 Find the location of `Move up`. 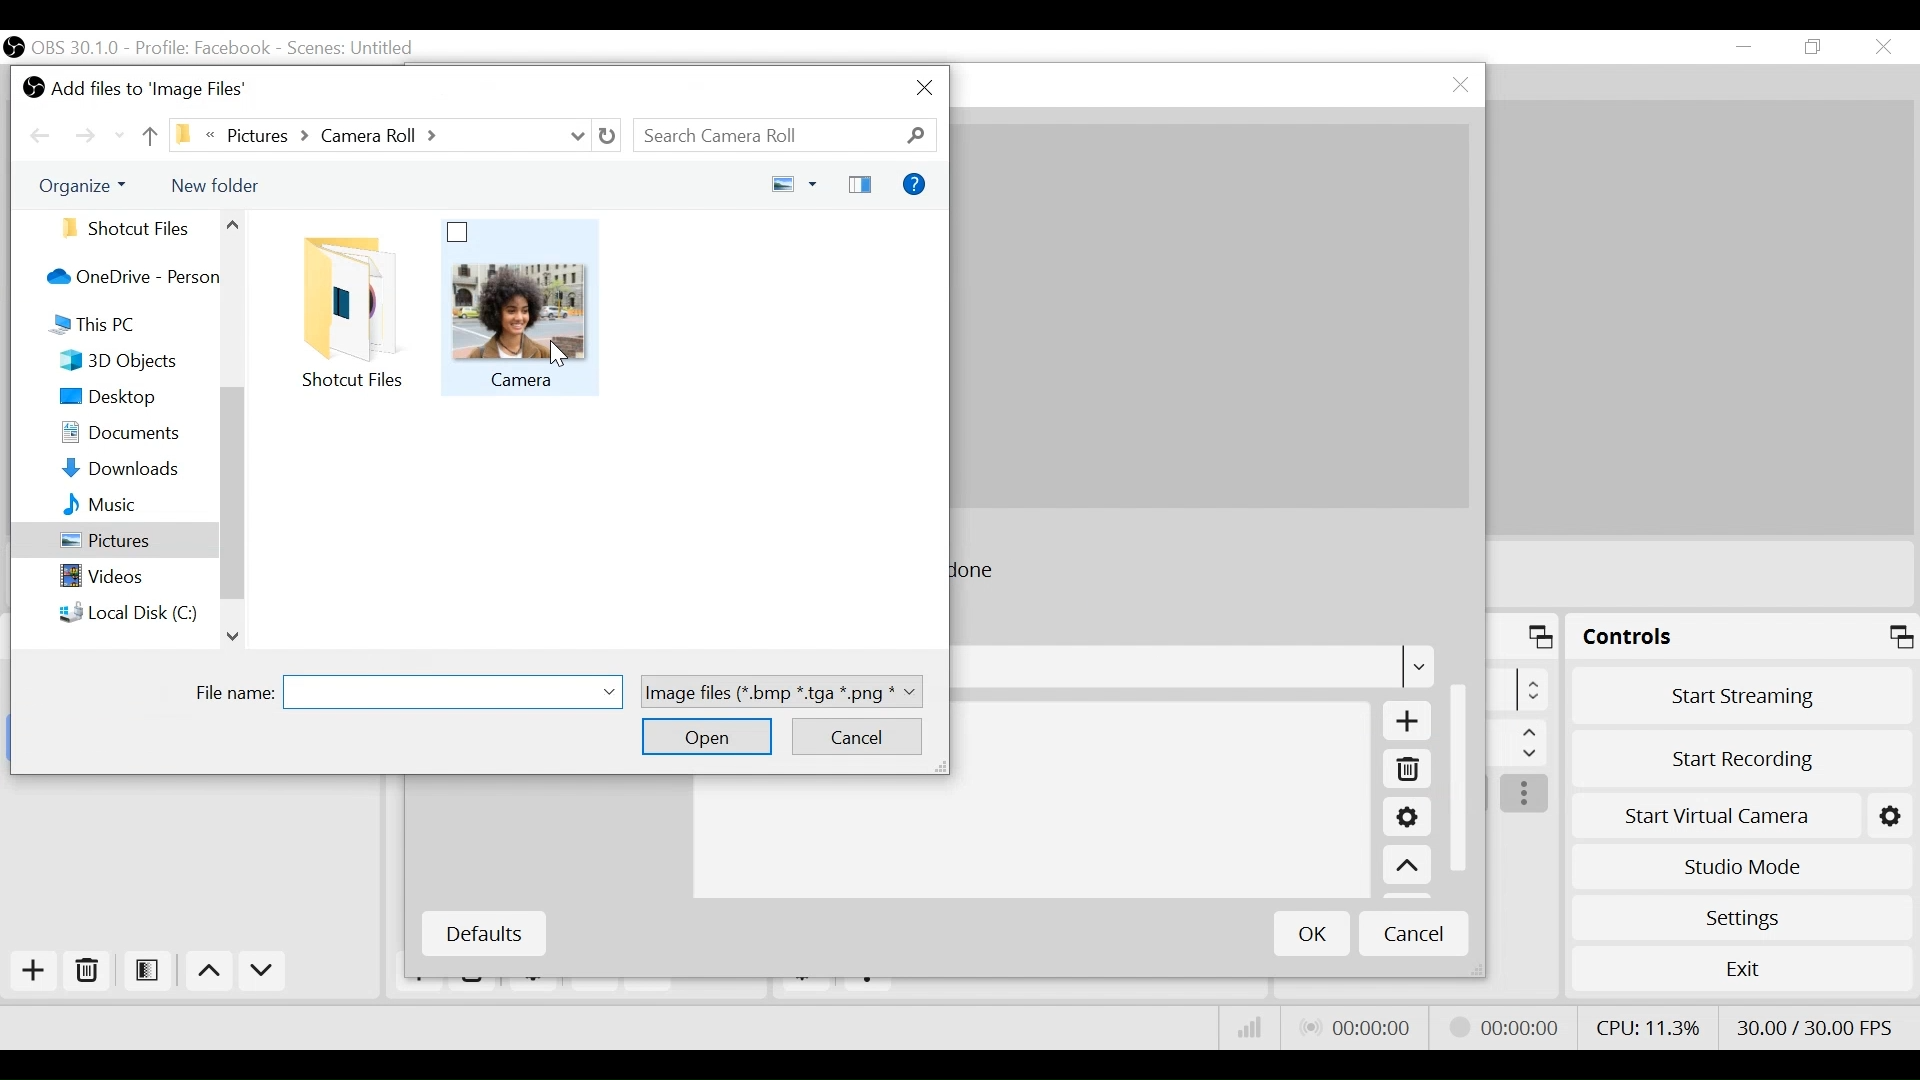

Move up is located at coordinates (212, 974).